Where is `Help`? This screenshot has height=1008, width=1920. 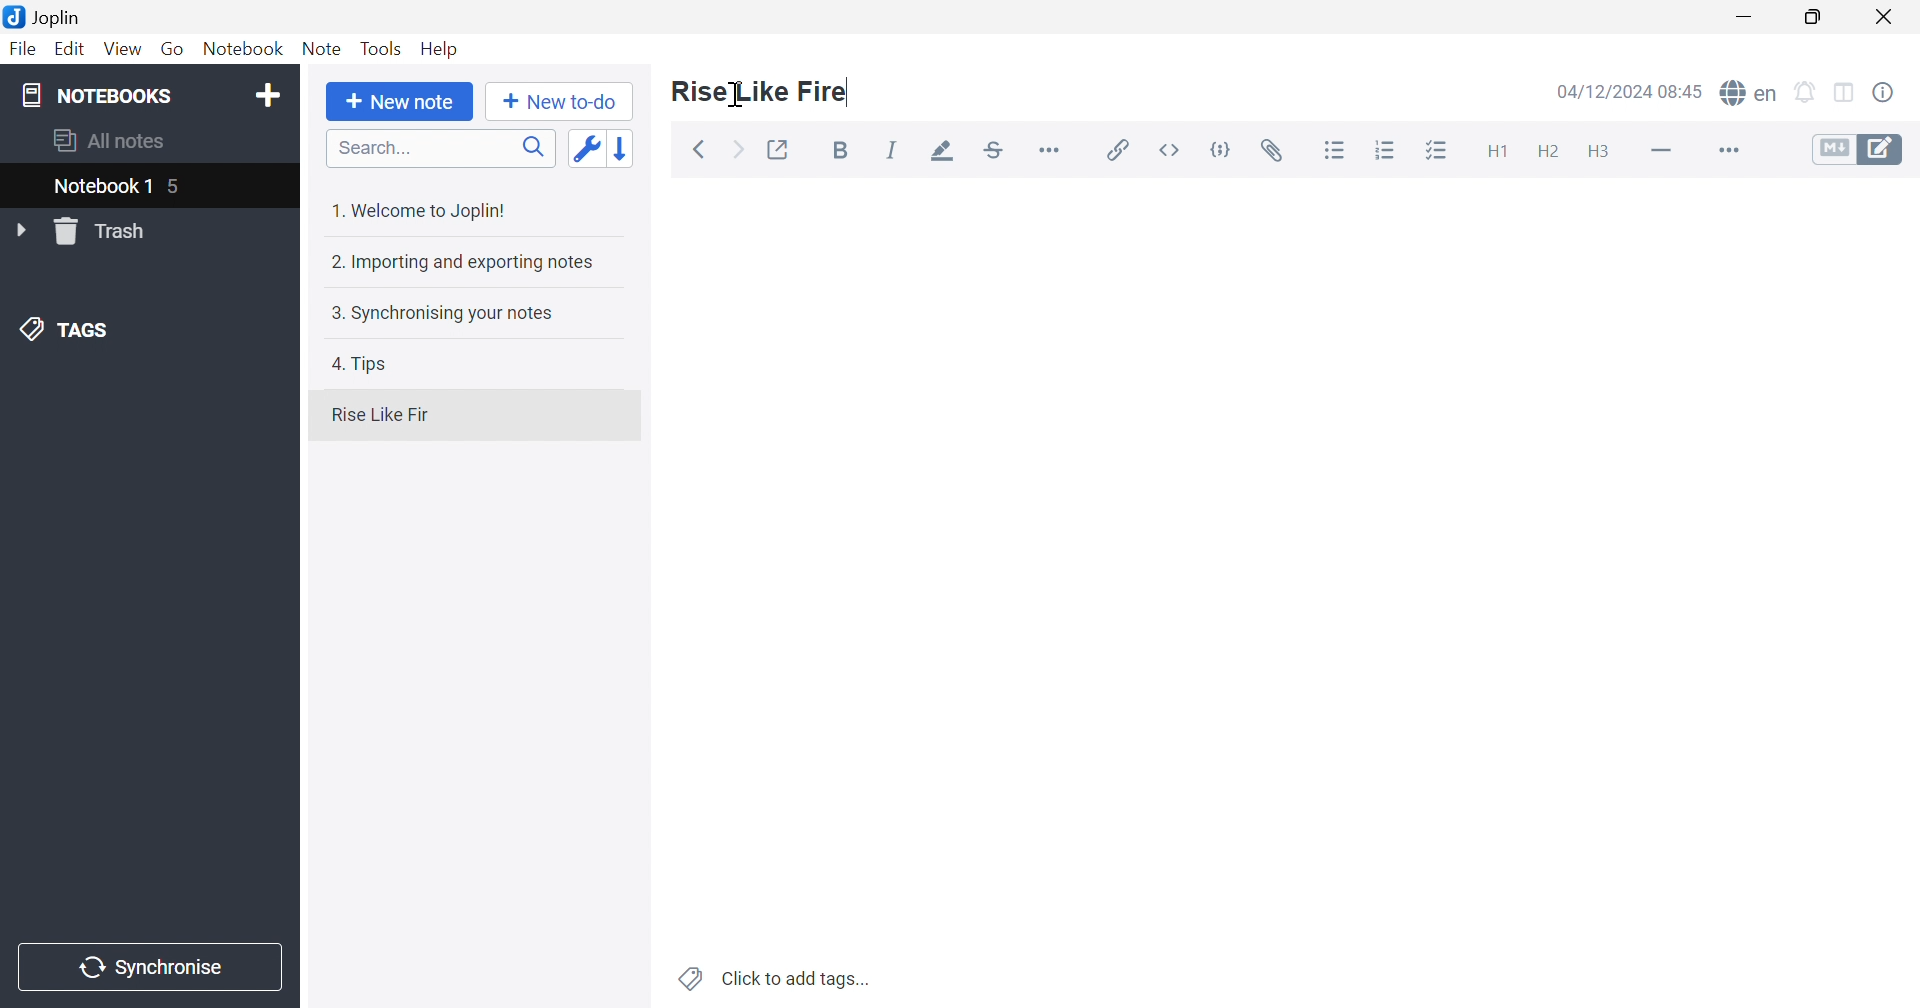
Help is located at coordinates (437, 48).